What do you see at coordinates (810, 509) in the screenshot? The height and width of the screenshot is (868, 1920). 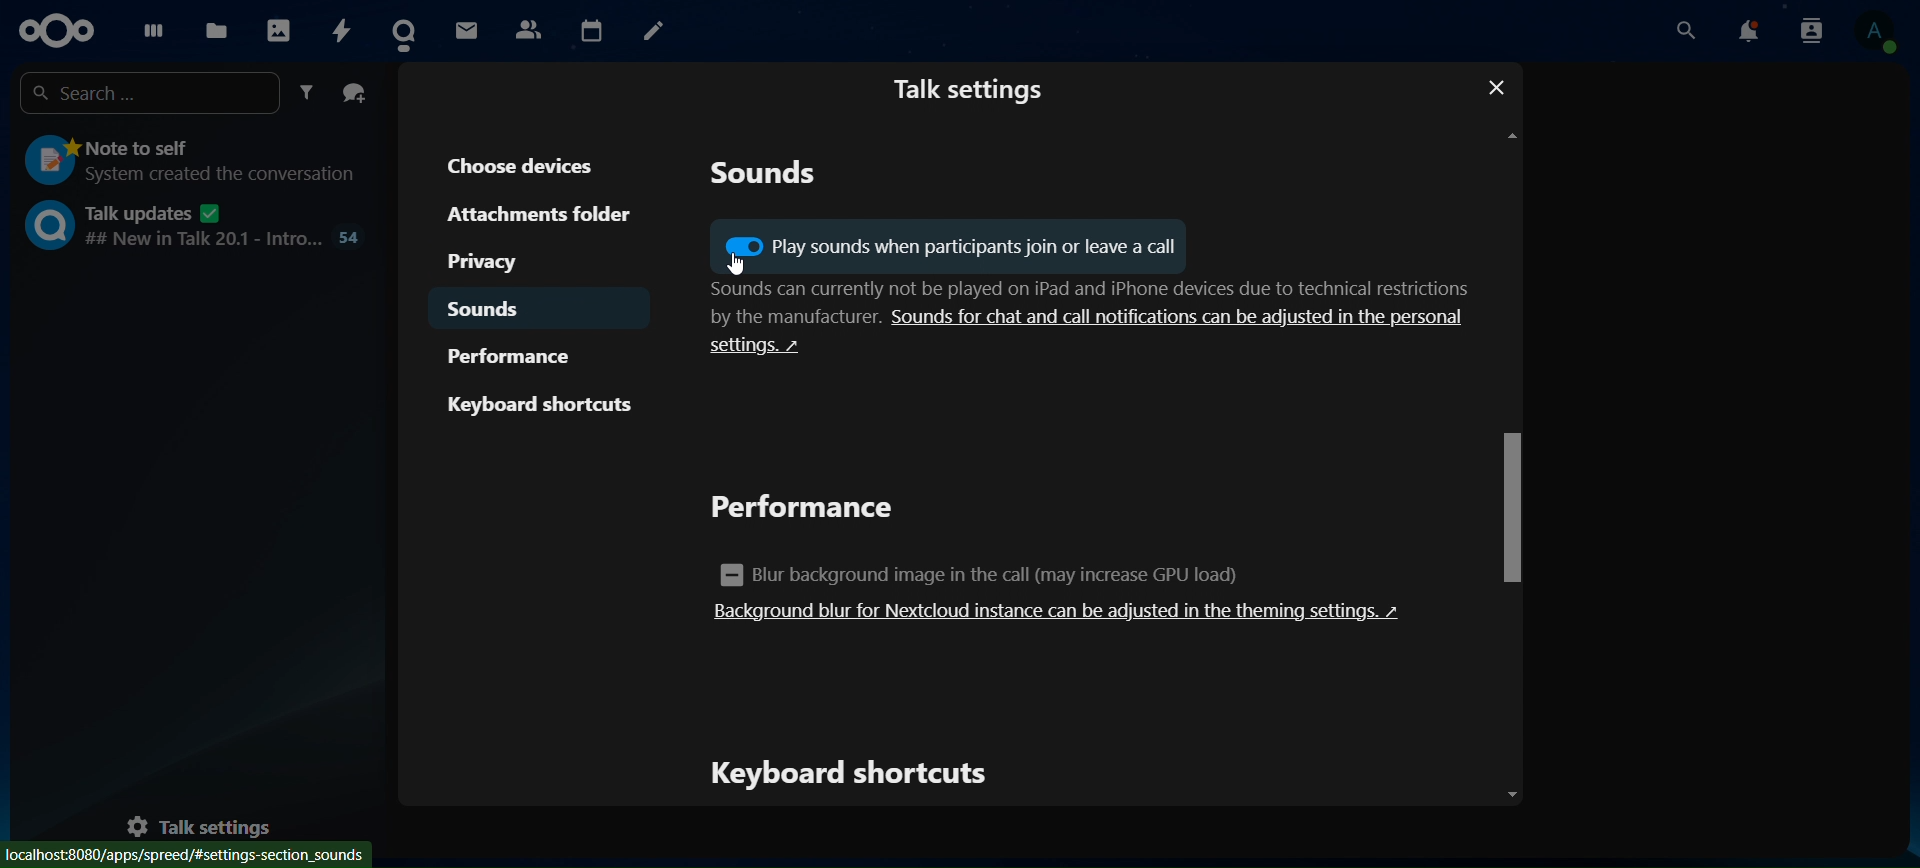 I see `performance` at bounding box center [810, 509].